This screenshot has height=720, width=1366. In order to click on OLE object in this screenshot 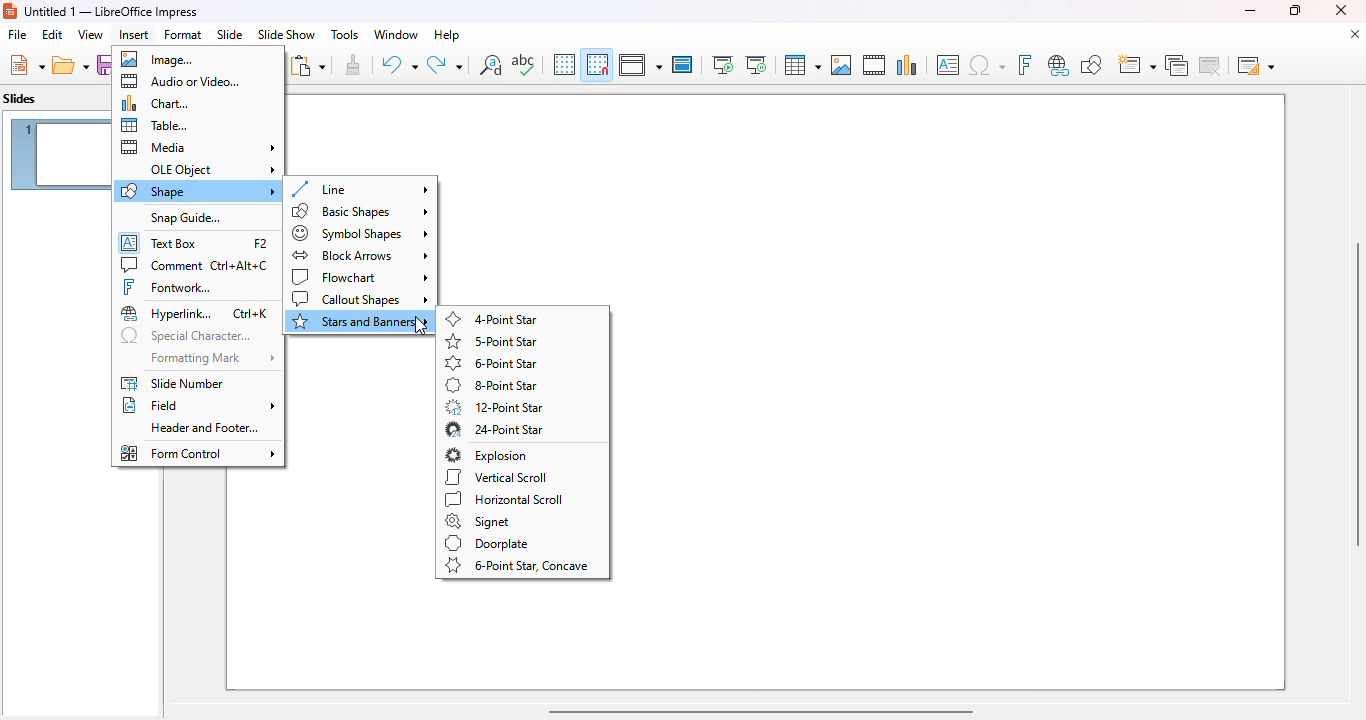, I will do `click(212, 170)`.